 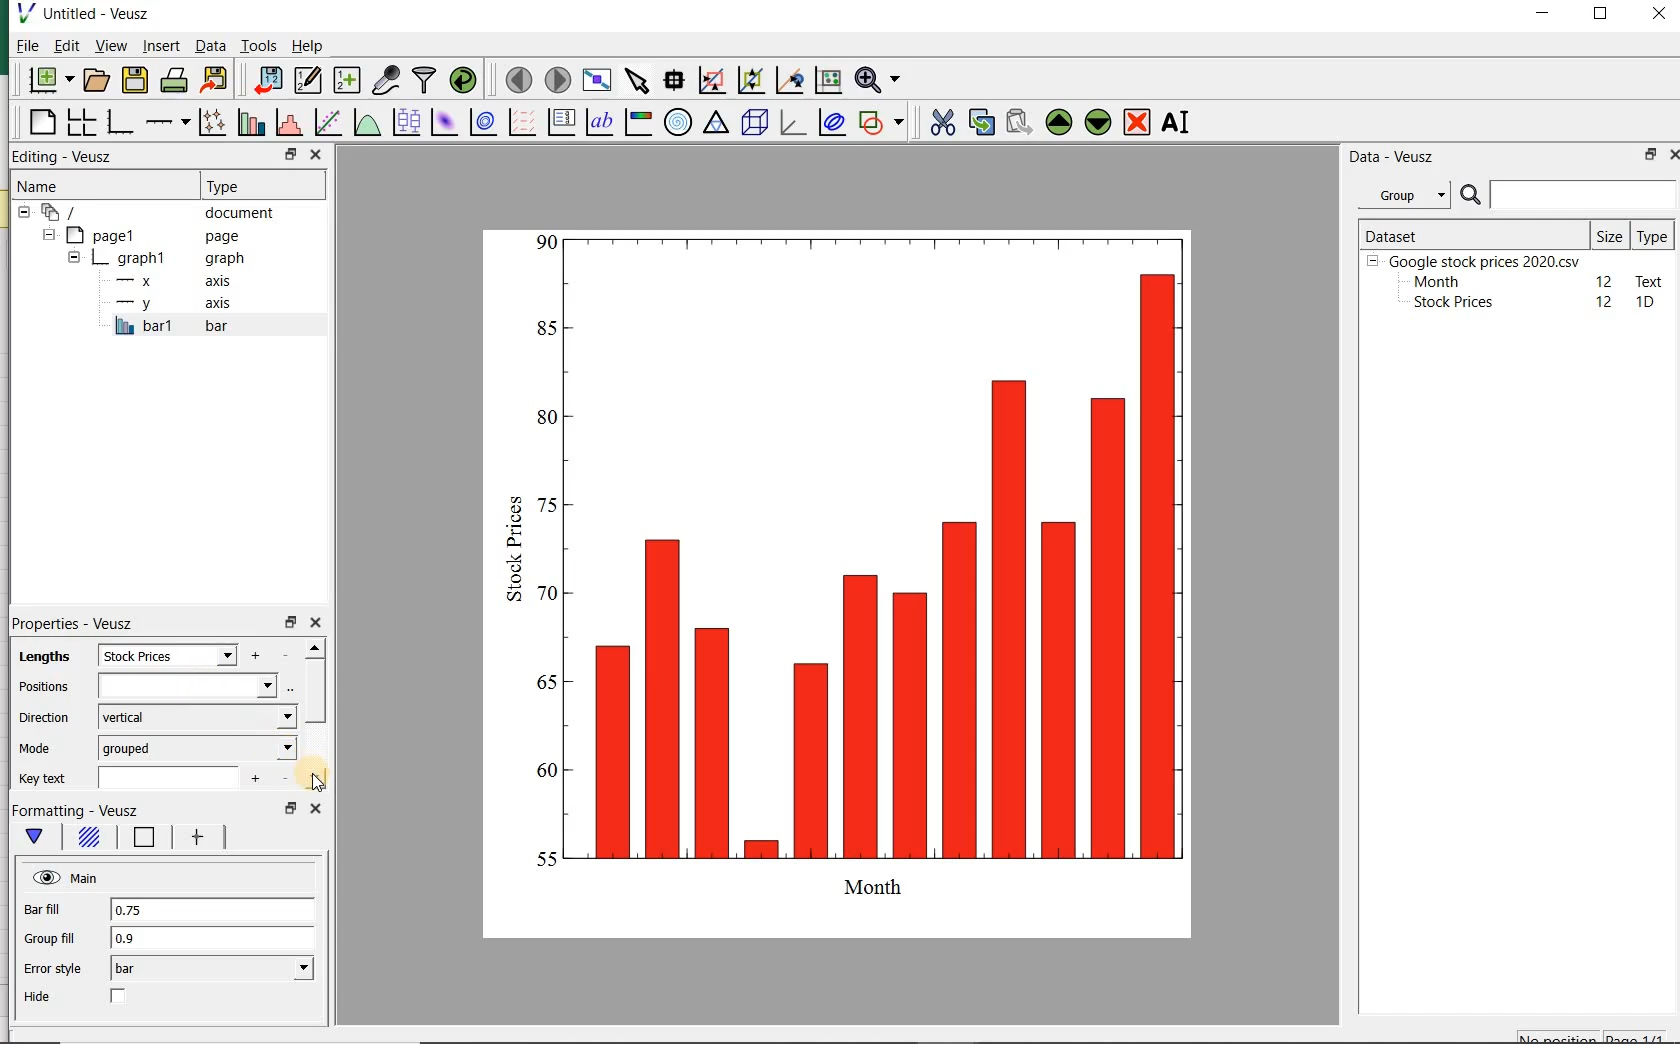 I want to click on Data, so click(x=210, y=48).